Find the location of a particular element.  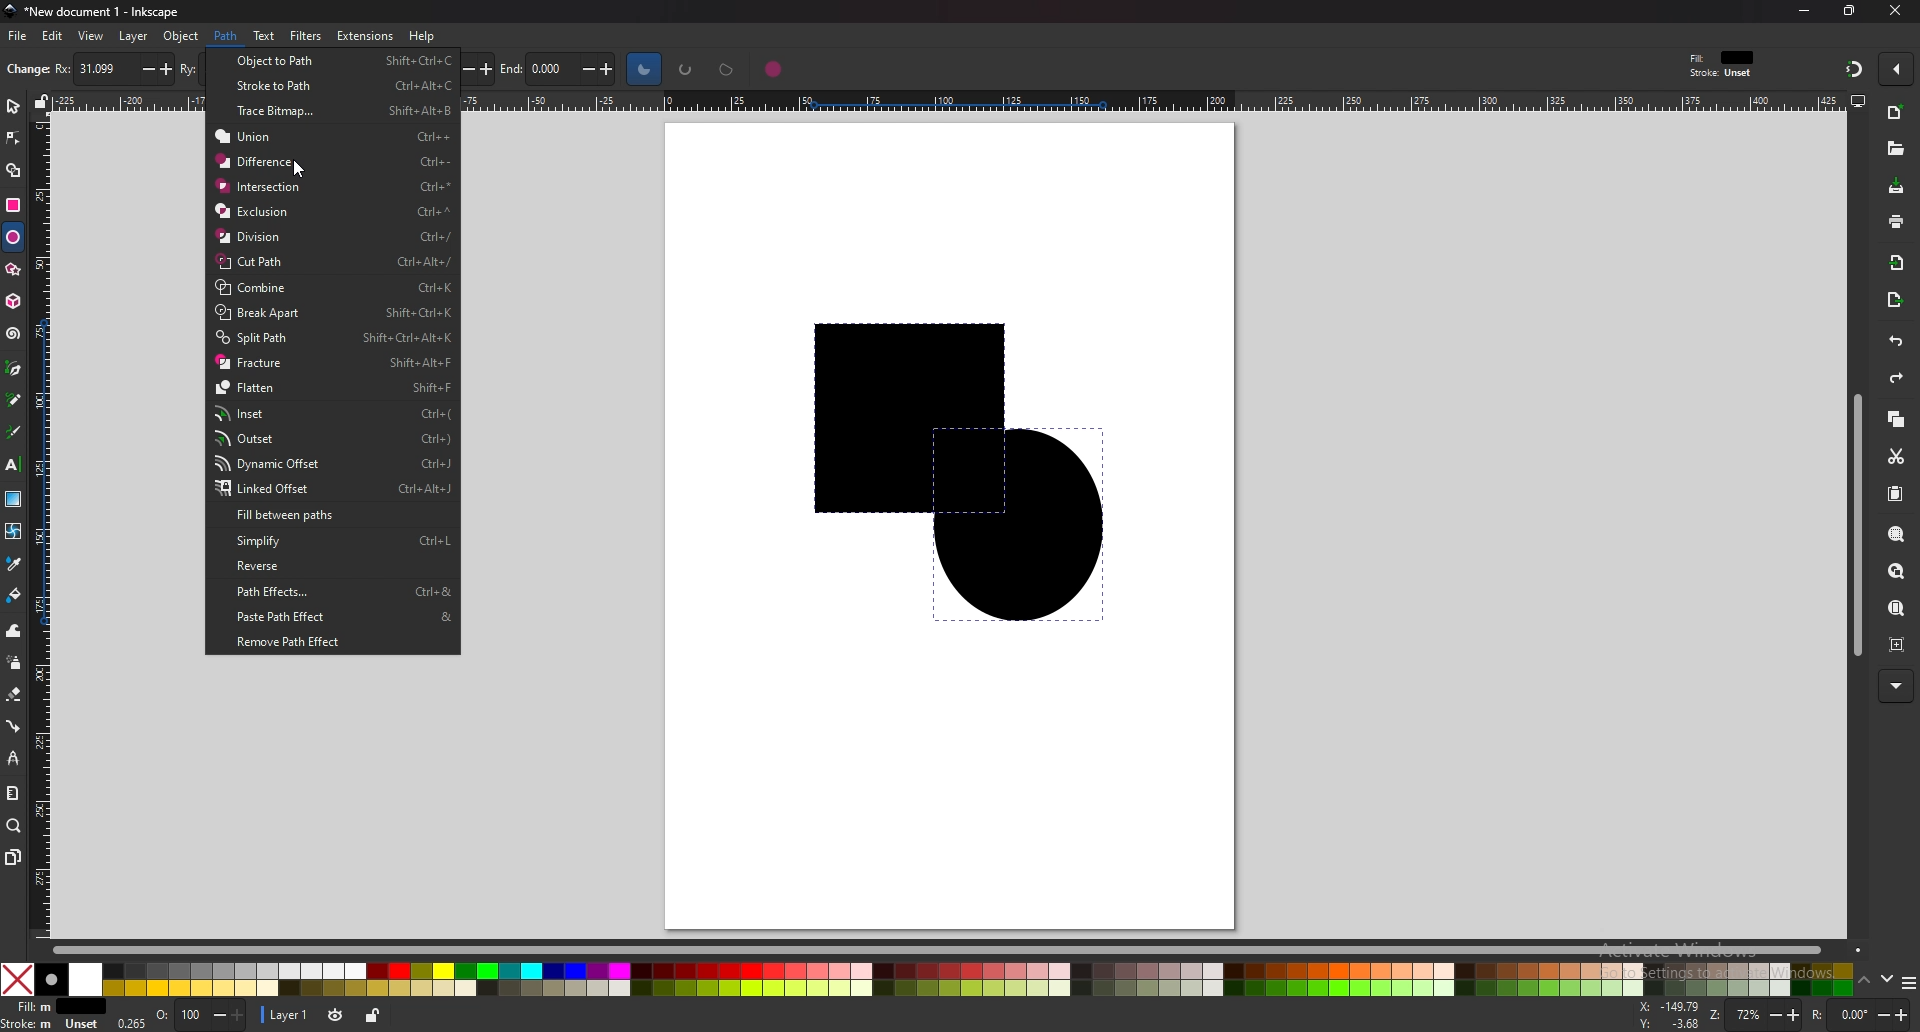

toggle visibility is located at coordinates (333, 1015).